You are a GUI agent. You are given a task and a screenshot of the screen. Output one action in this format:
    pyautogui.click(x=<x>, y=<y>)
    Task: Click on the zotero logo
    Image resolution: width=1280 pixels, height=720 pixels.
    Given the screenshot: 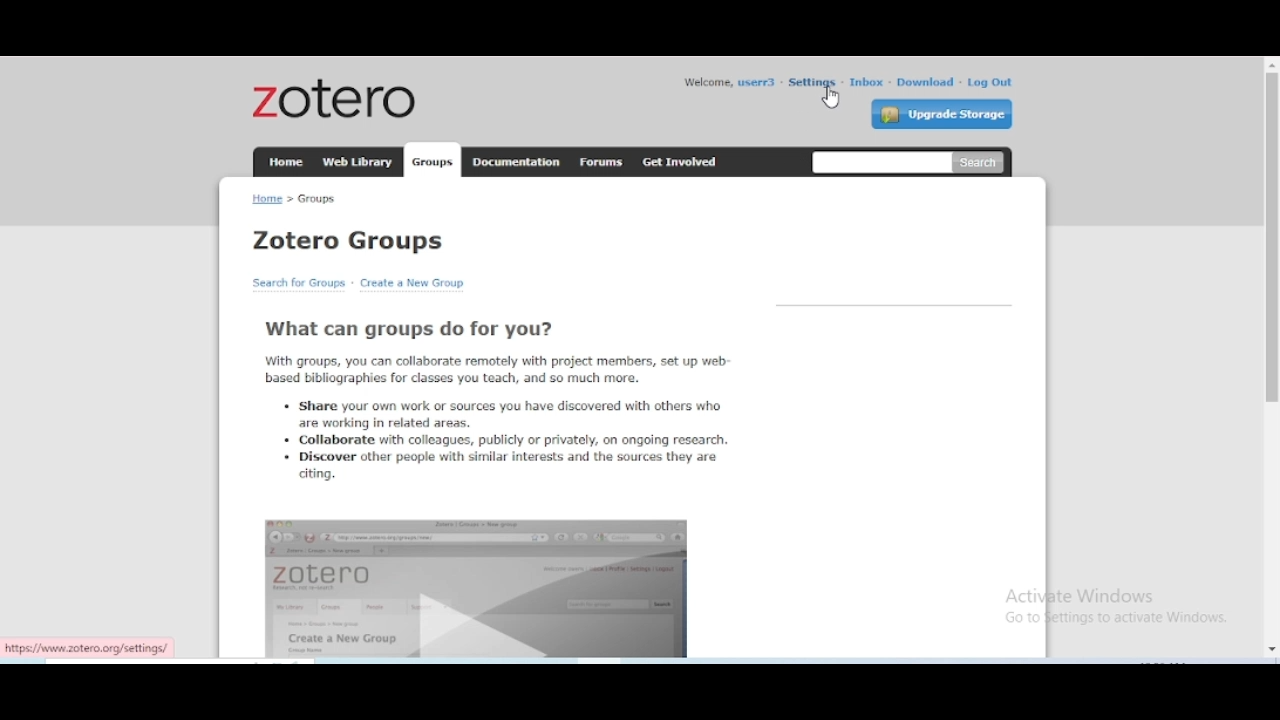 What is the action you would take?
    pyautogui.click(x=332, y=98)
    